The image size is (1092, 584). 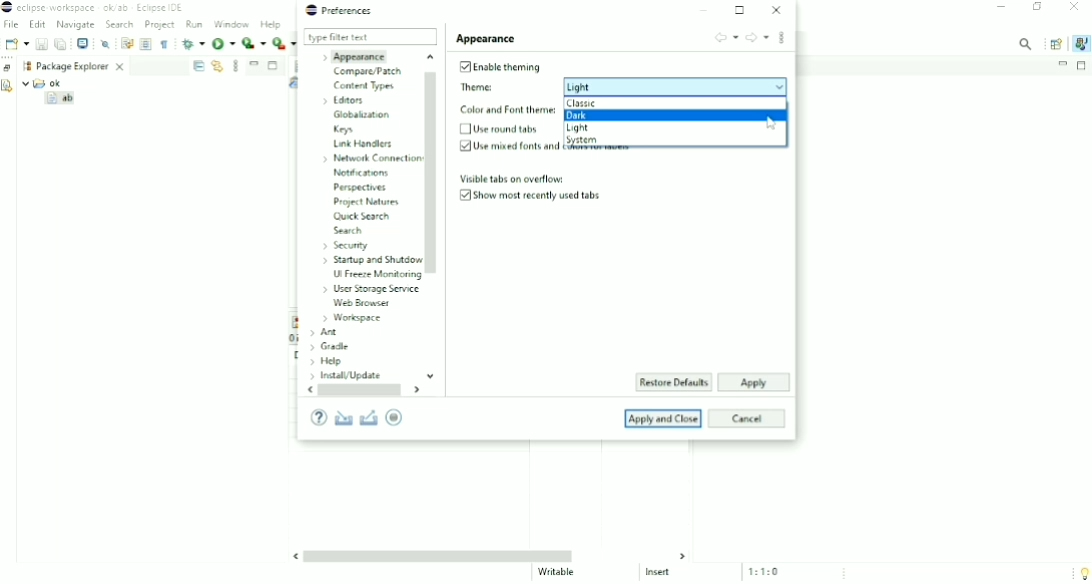 I want to click on Apply, so click(x=752, y=383).